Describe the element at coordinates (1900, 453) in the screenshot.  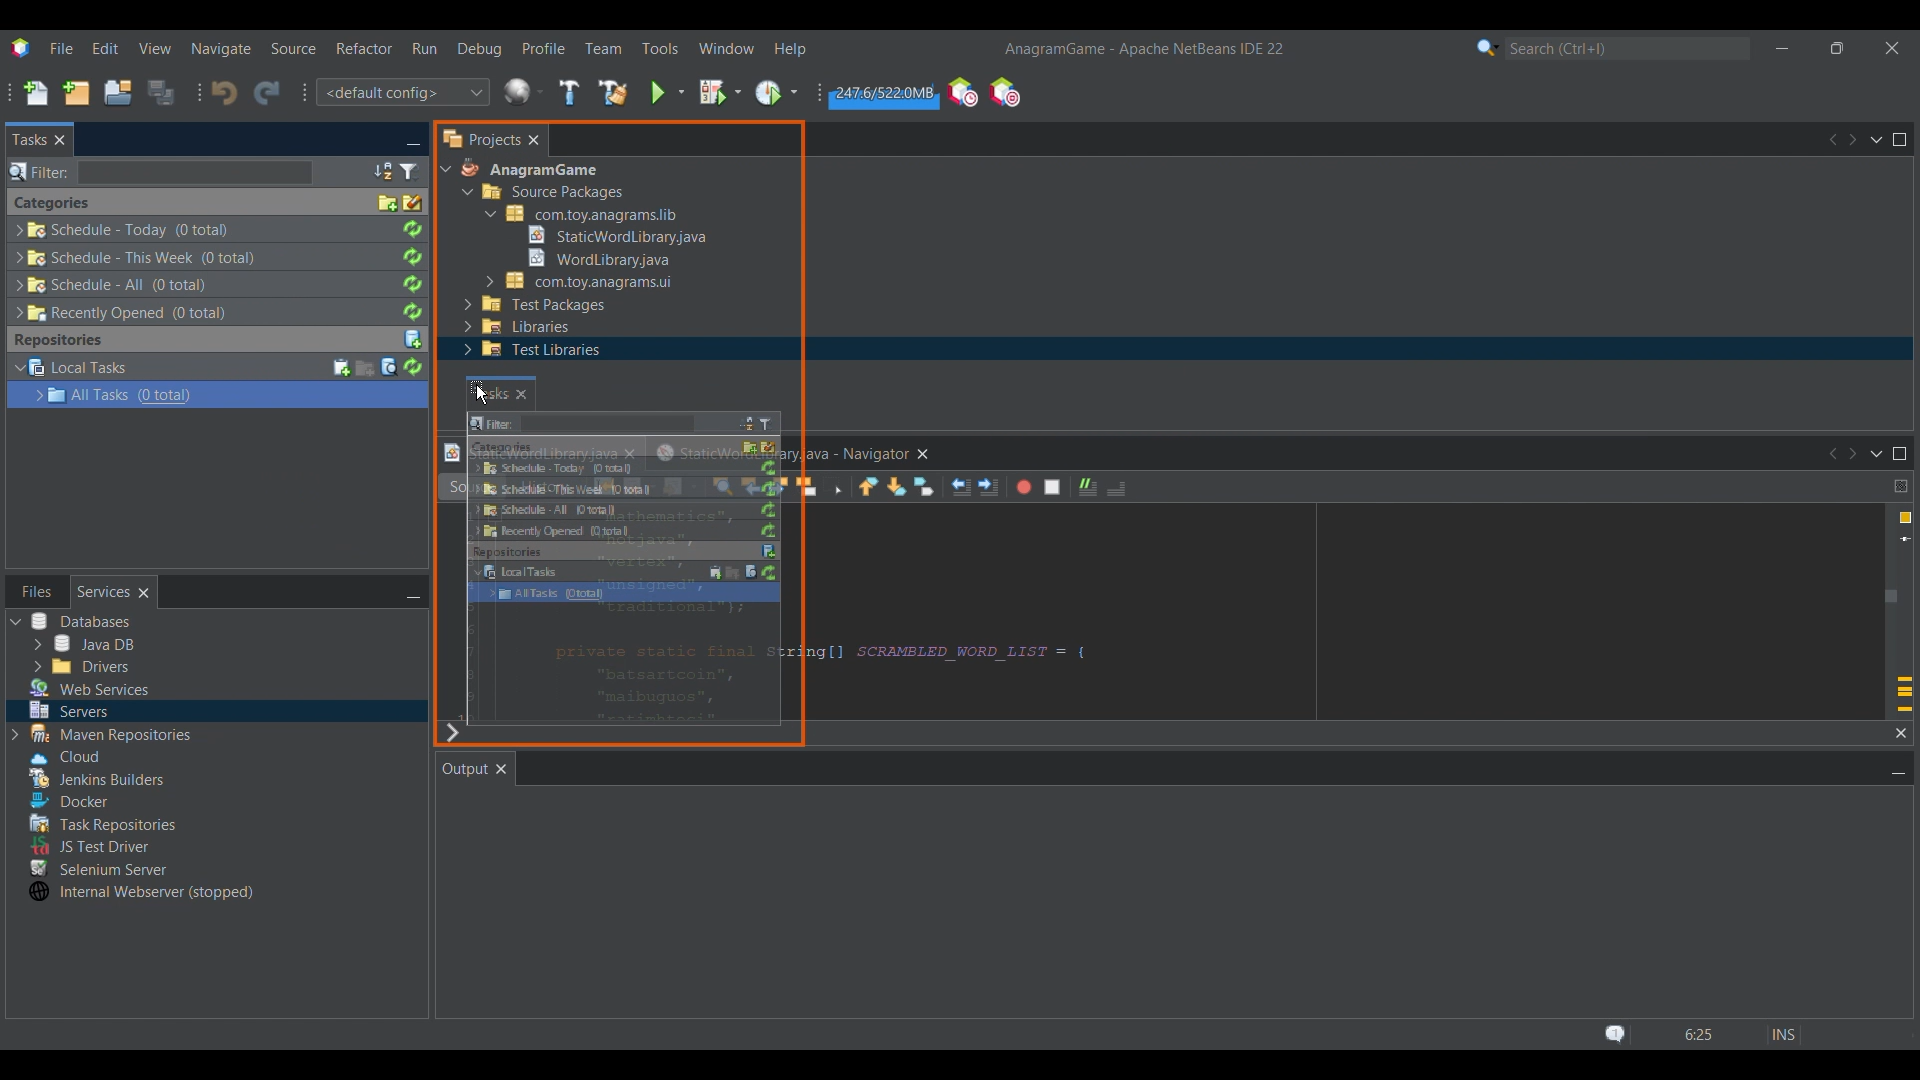
I see `Maximize window` at that location.